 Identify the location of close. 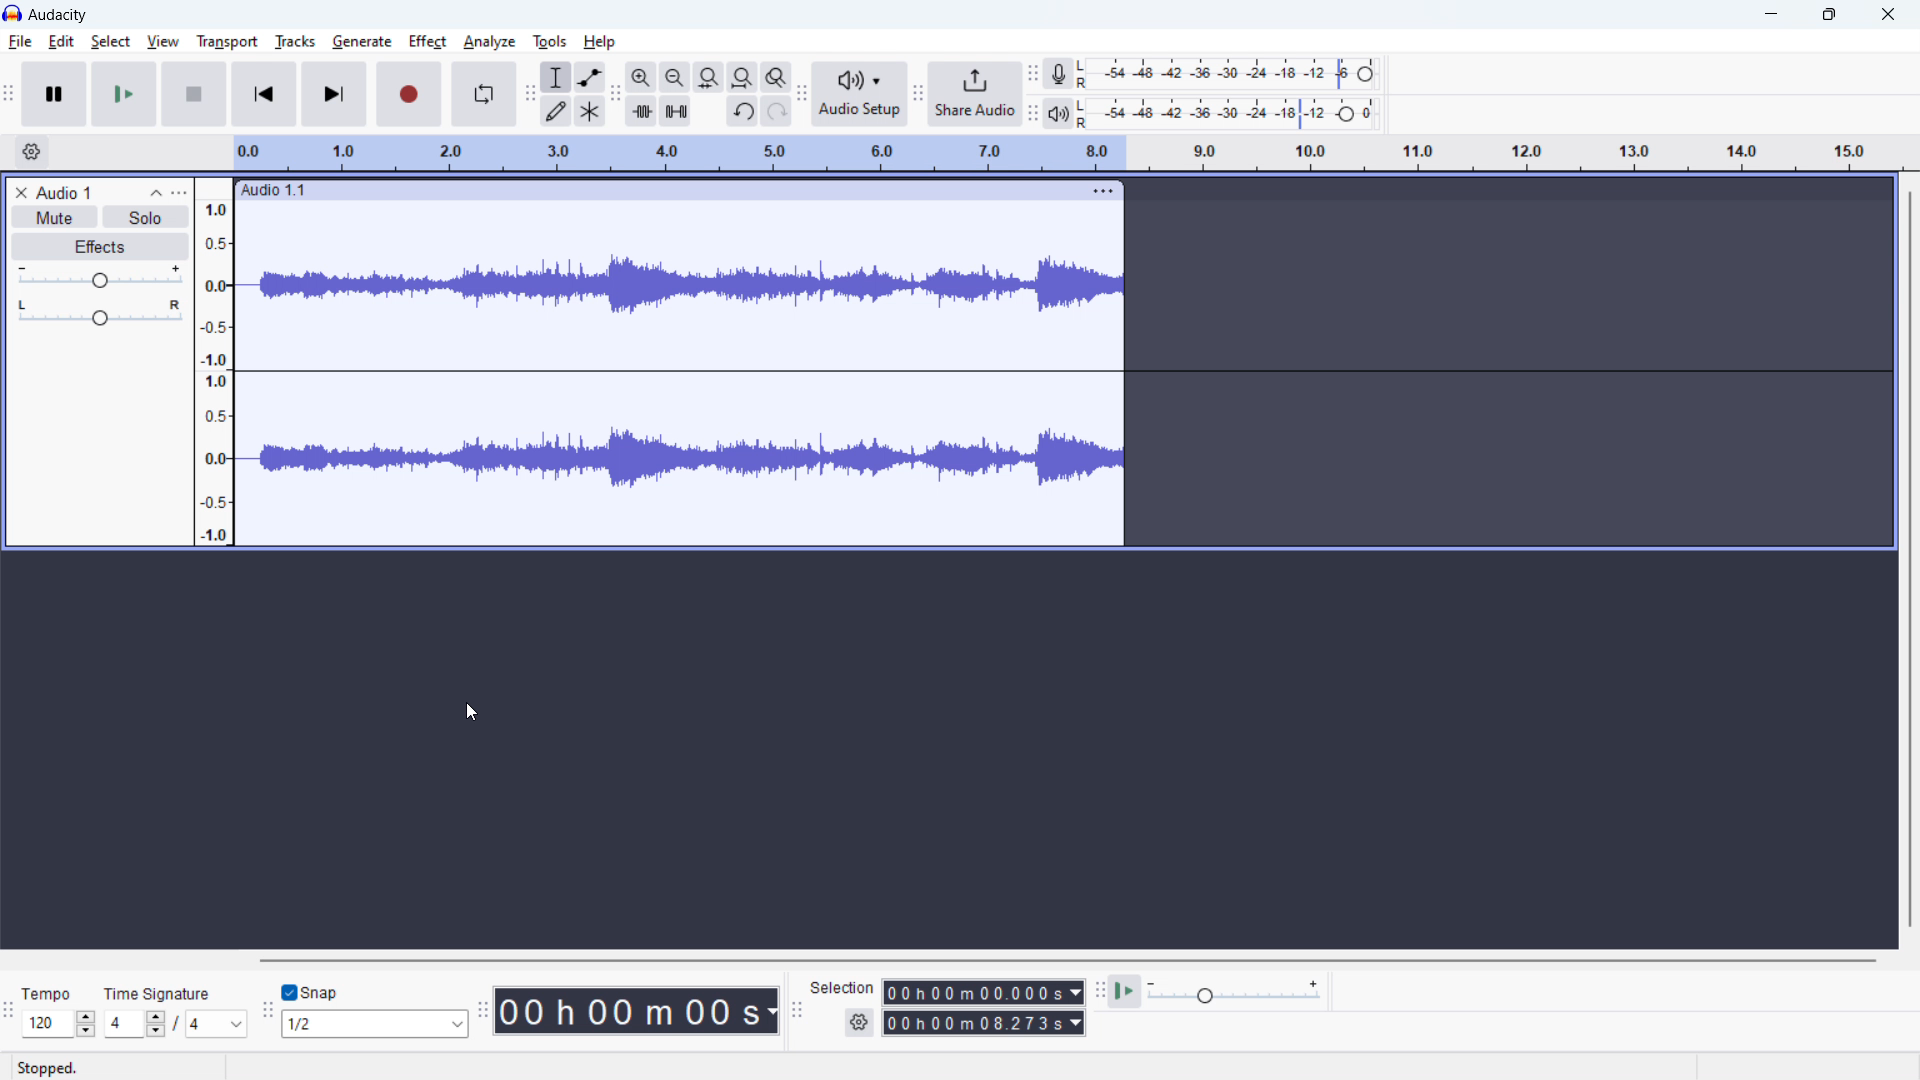
(1890, 15).